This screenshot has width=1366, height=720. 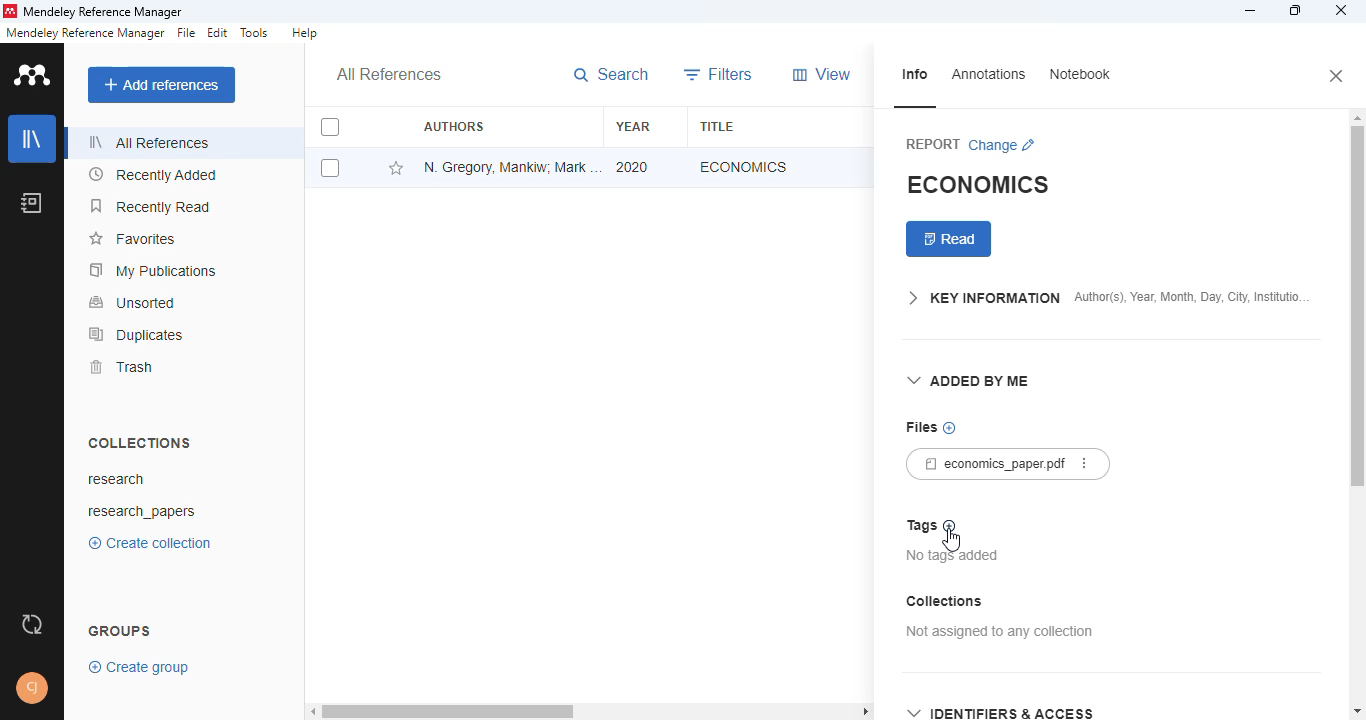 I want to click on year, so click(x=633, y=126).